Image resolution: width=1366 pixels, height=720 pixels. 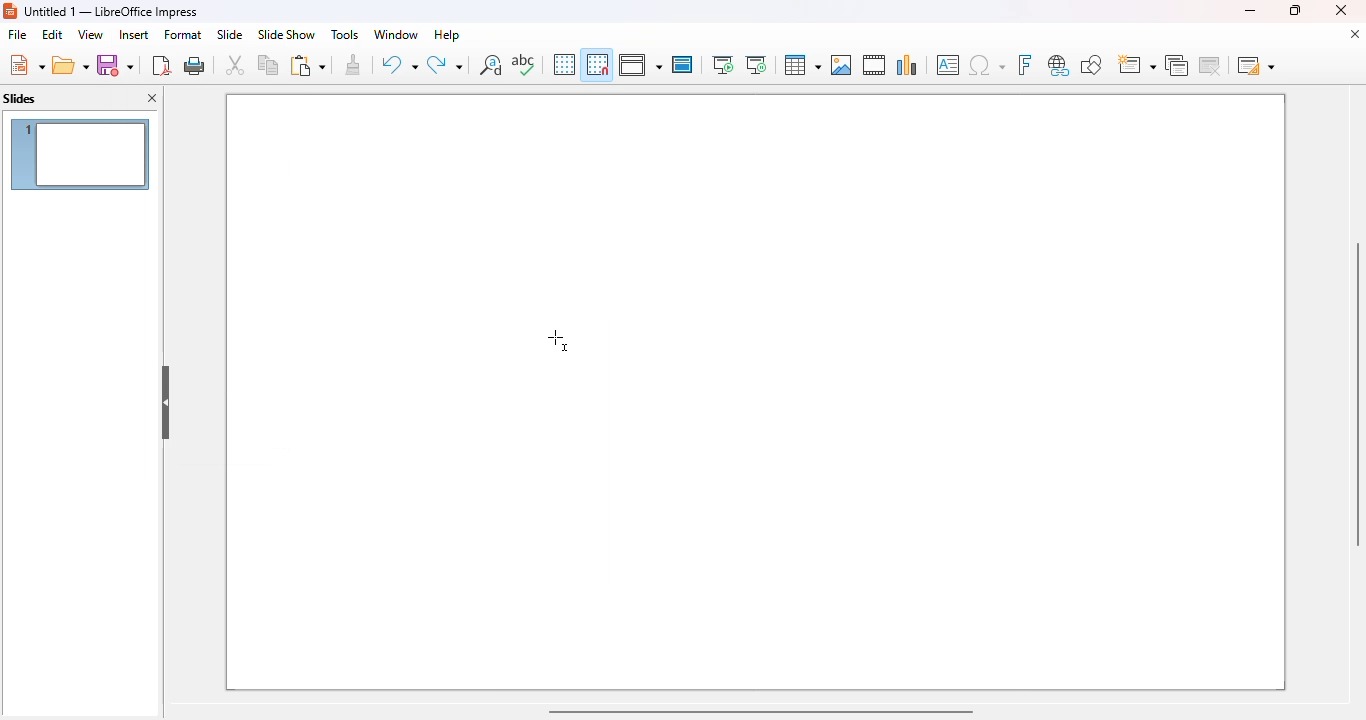 What do you see at coordinates (52, 34) in the screenshot?
I see `edit` at bounding box center [52, 34].